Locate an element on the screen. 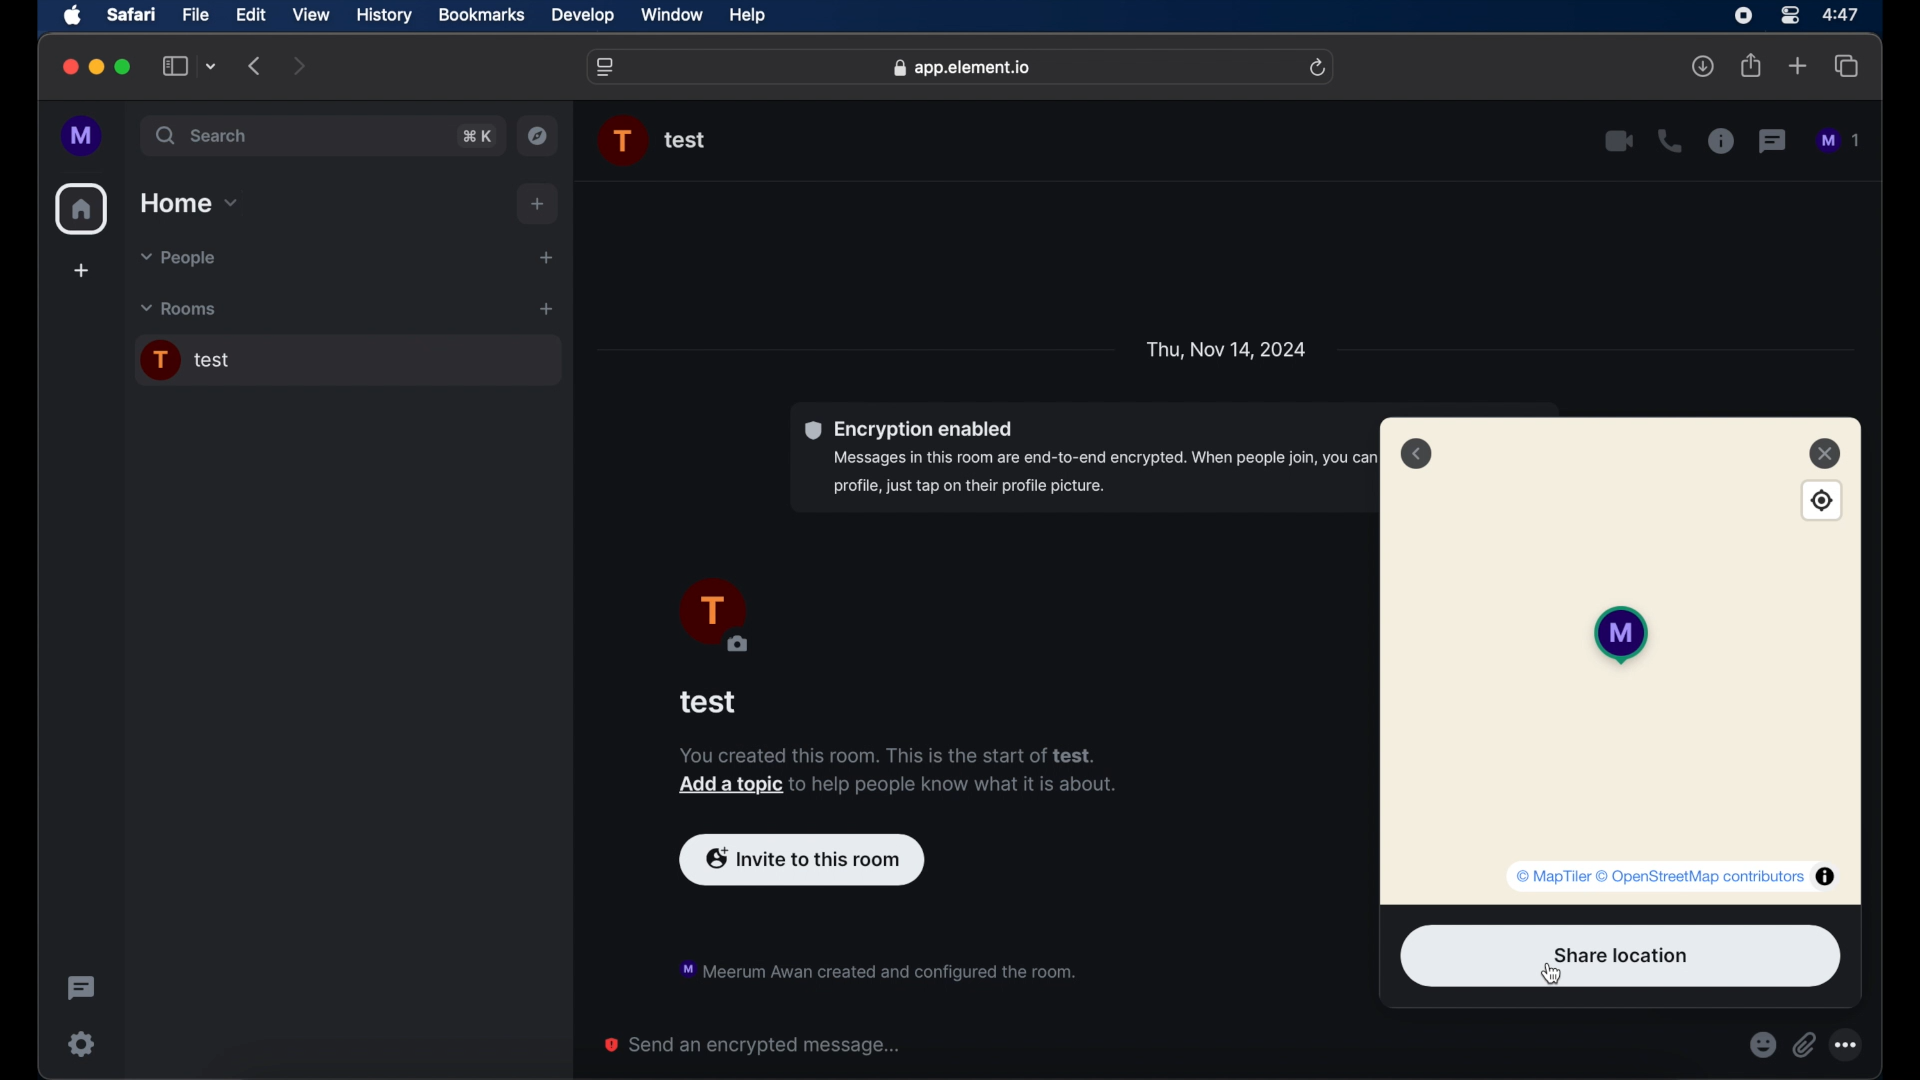 The width and height of the screenshot is (1920, 1080). website settings is located at coordinates (607, 67).